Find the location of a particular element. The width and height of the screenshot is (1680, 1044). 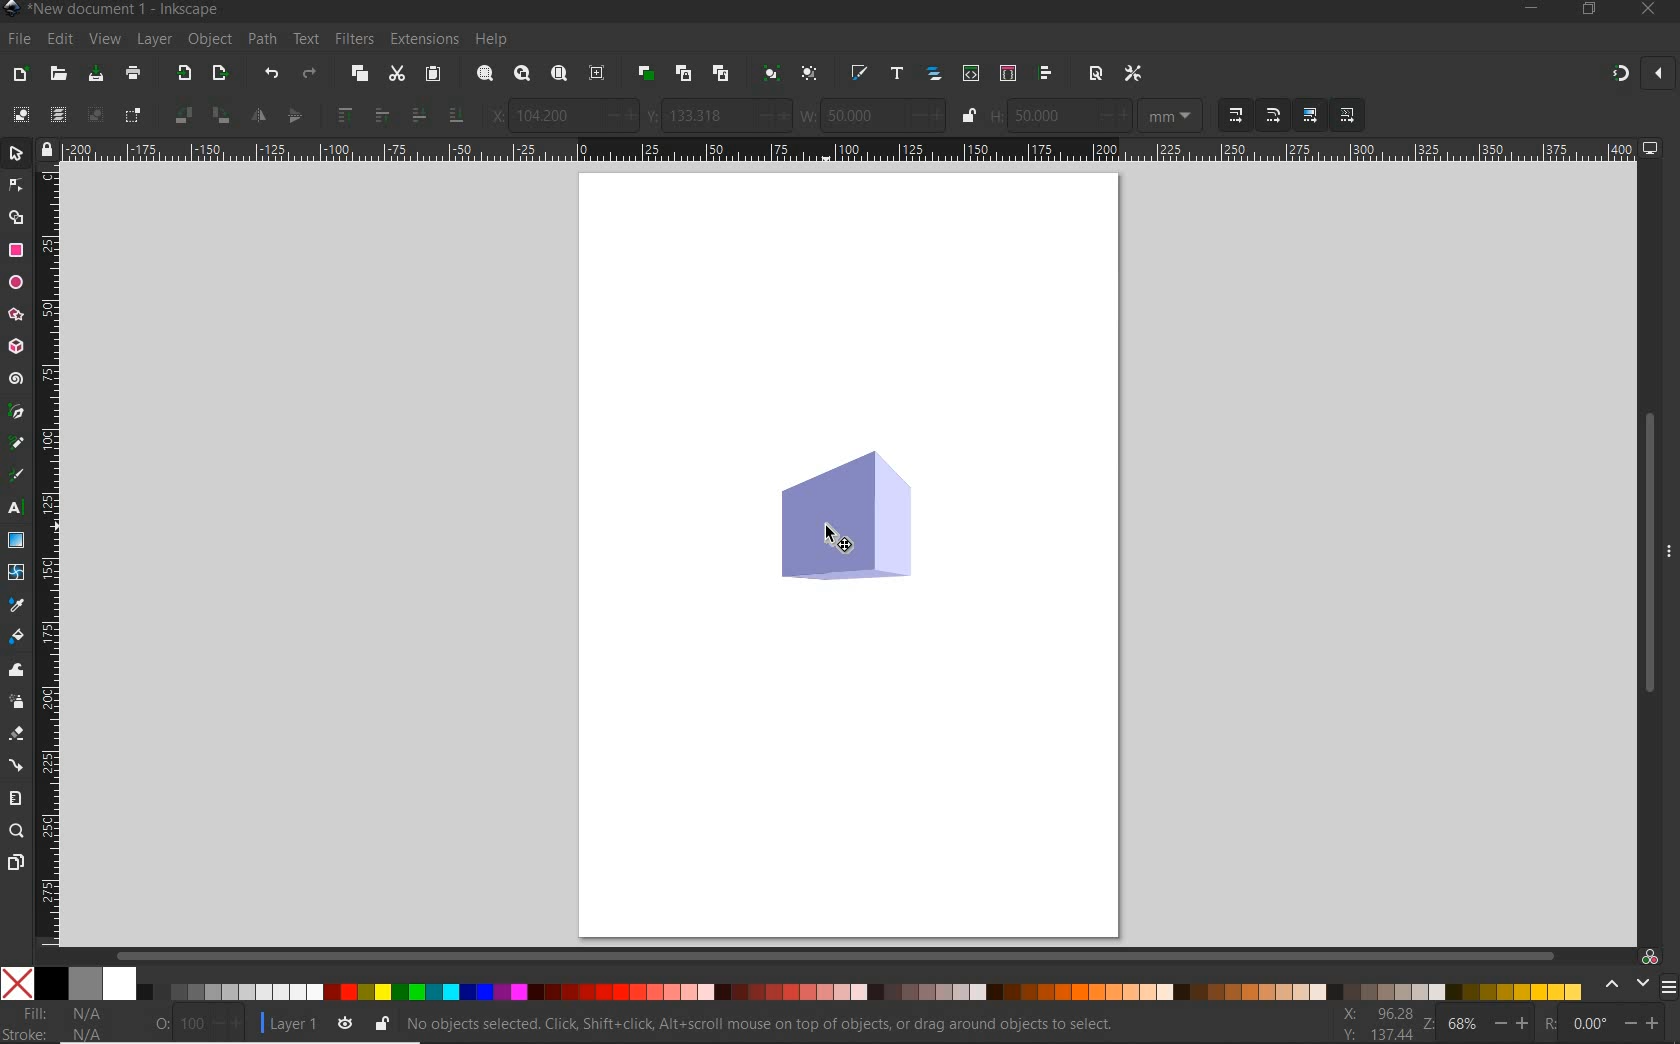

menu is located at coordinates (1669, 987).